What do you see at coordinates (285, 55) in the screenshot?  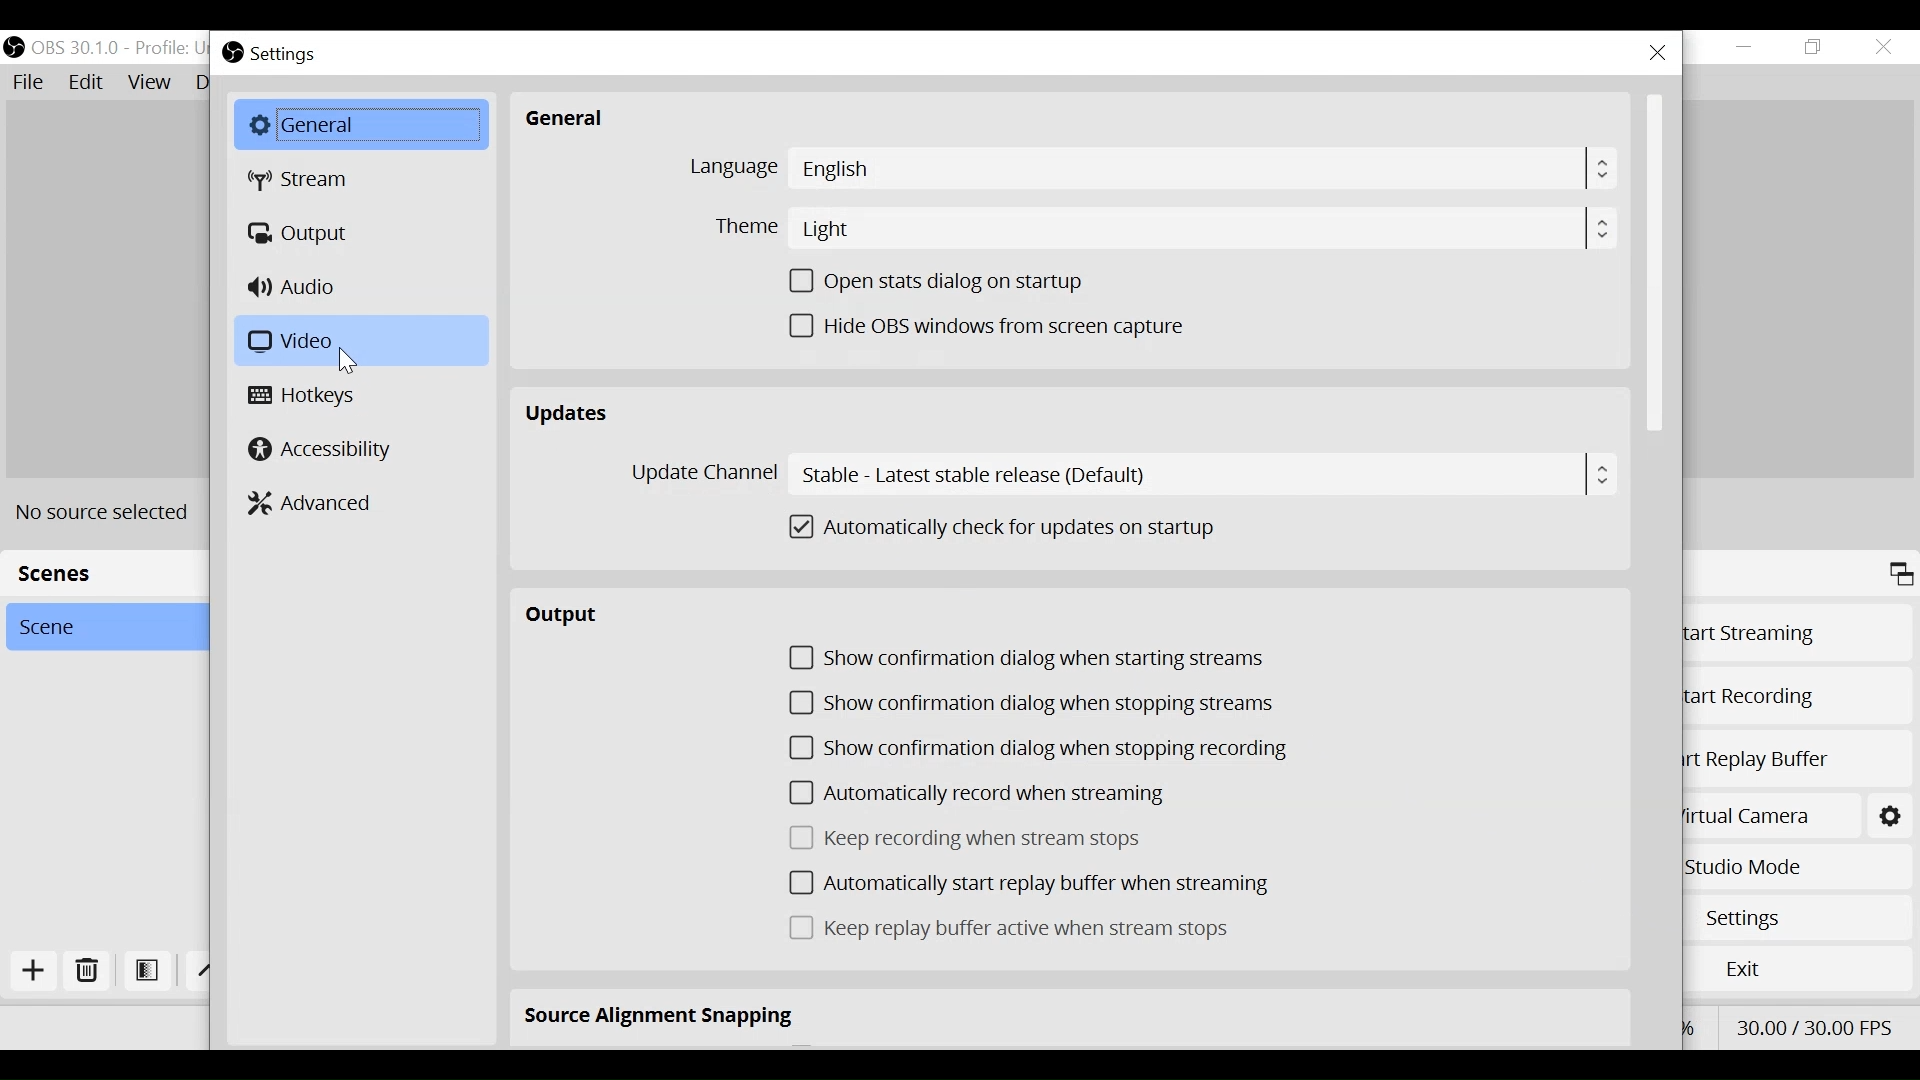 I see `Settings` at bounding box center [285, 55].